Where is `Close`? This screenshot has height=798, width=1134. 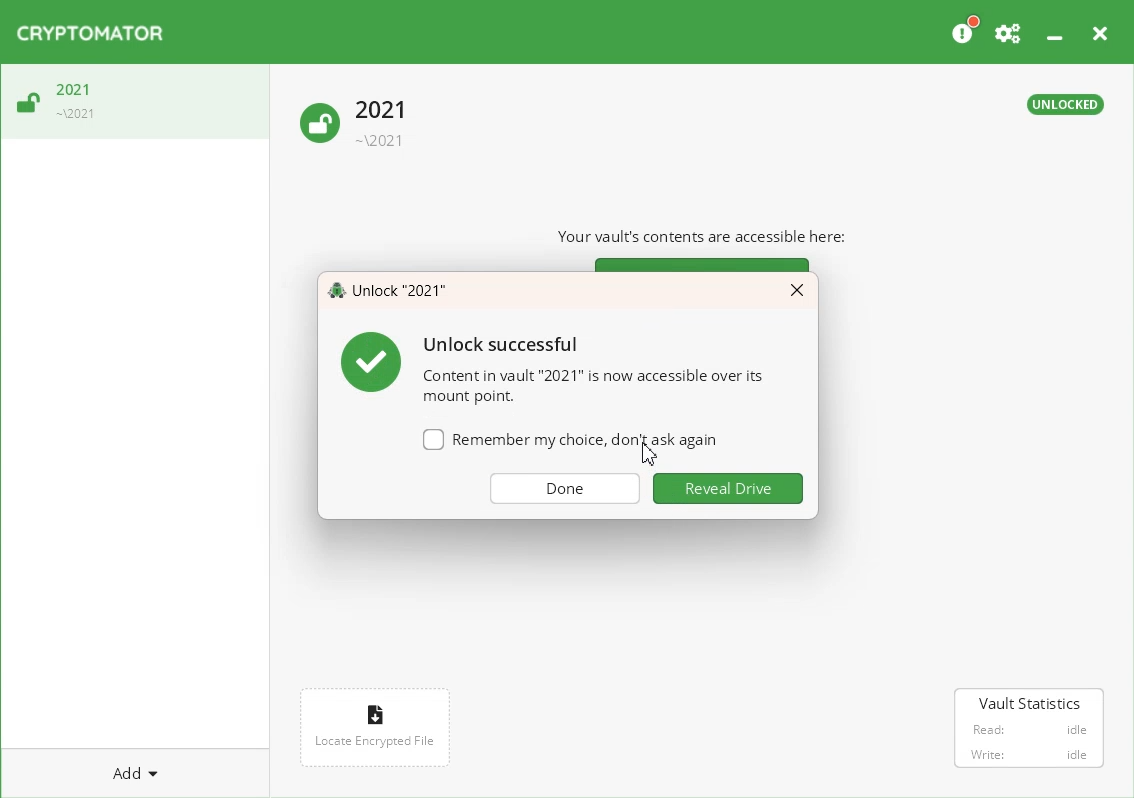 Close is located at coordinates (797, 289).